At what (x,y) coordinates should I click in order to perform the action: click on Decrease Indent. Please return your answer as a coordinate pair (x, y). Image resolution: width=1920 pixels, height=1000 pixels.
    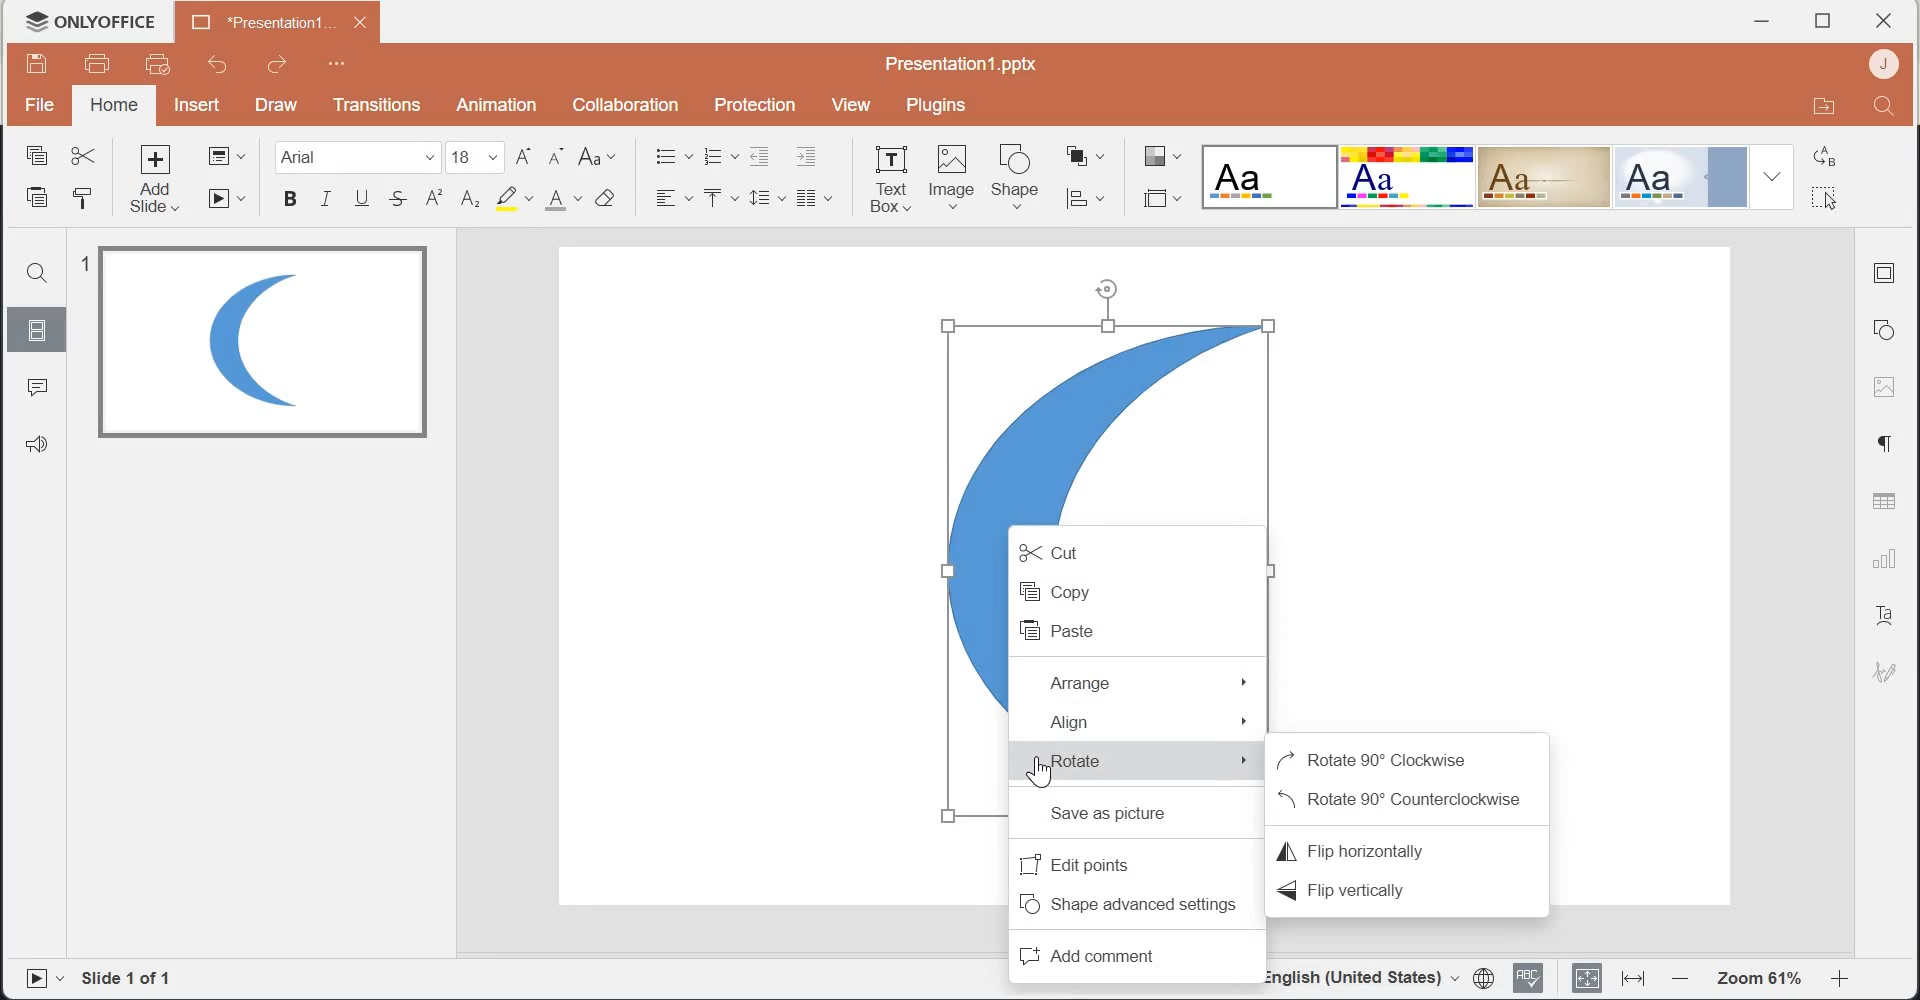
    Looking at the image, I should click on (762, 156).